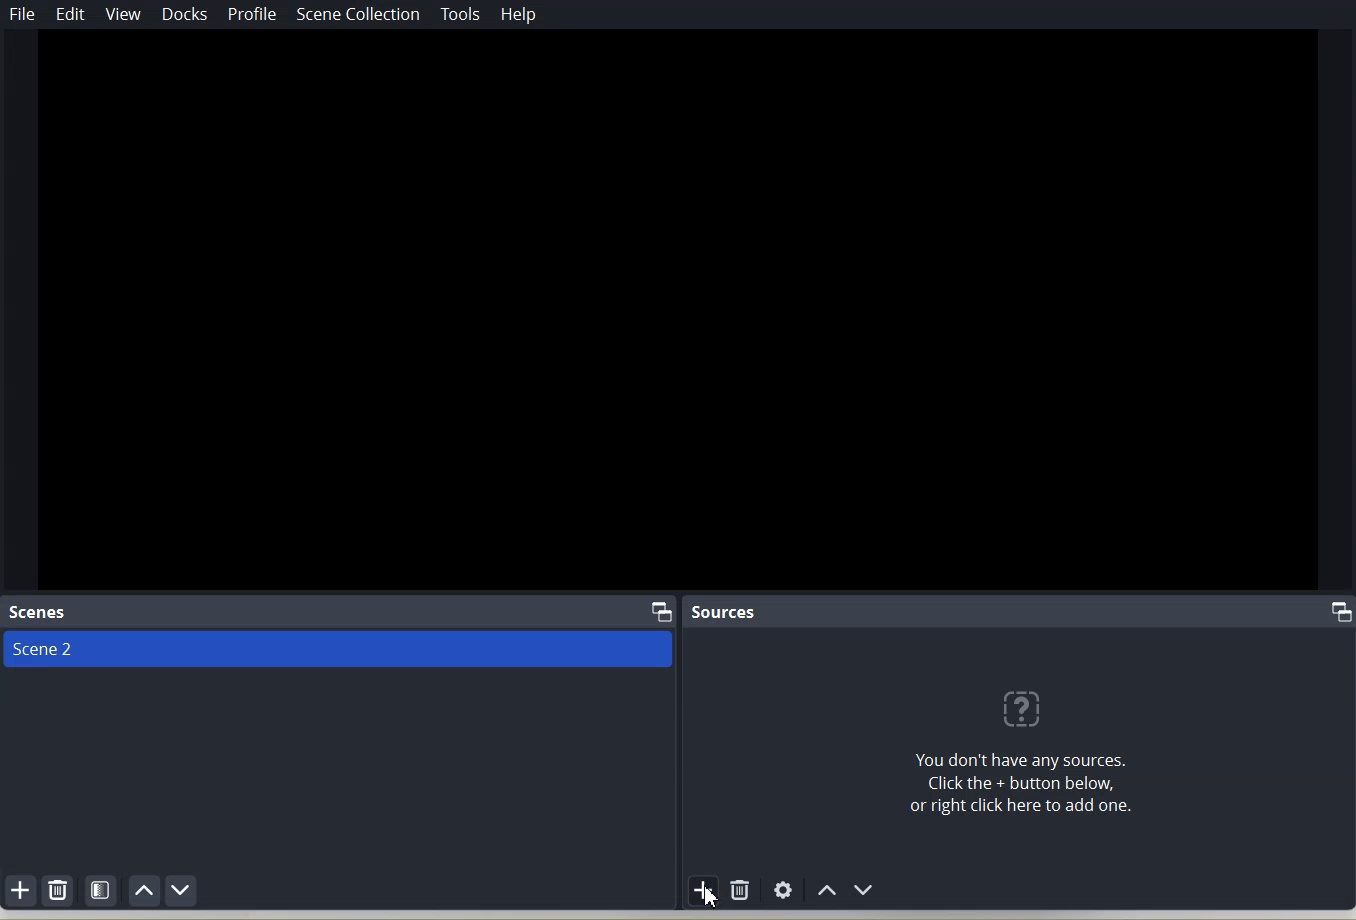  What do you see at coordinates (1015, 754) in the screenshot?
I see `You don't have any sources.
Click the + button below,
or right click here to add one.` at bounding box center [1015, 754].